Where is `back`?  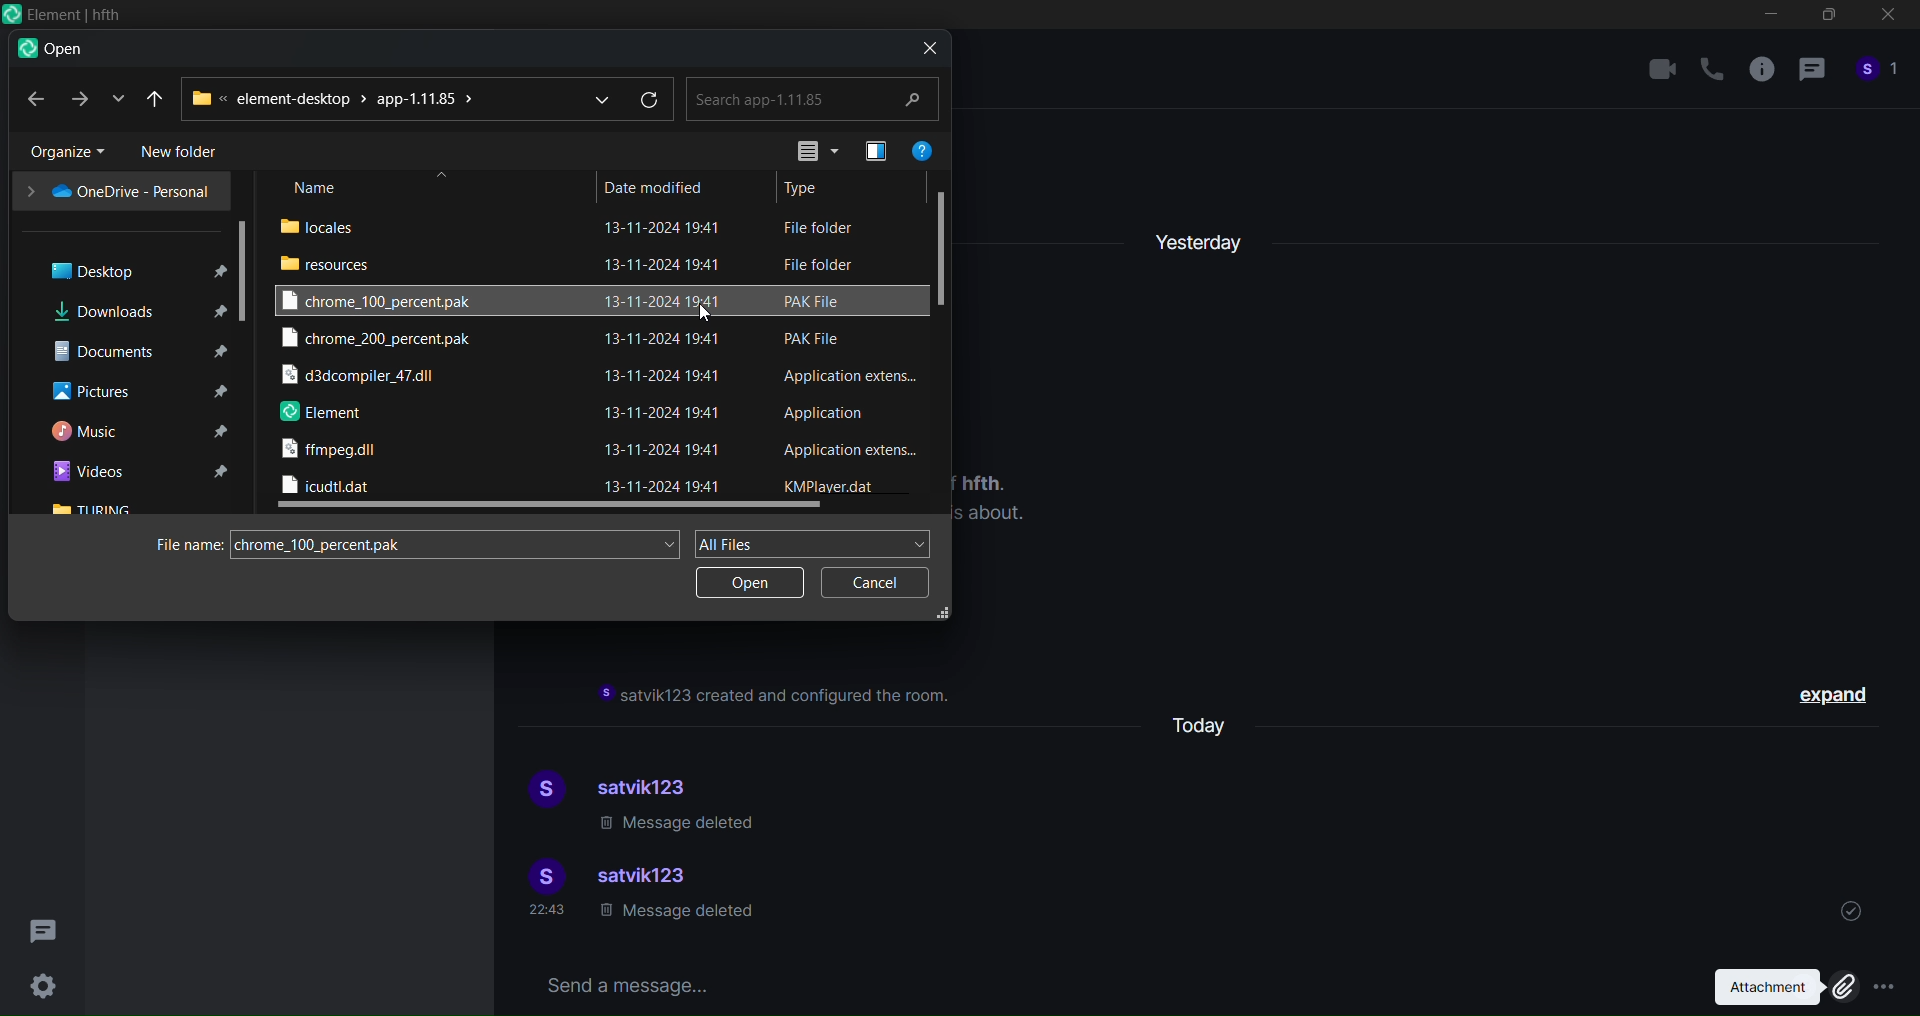 back is located at coordinates (33, 99).